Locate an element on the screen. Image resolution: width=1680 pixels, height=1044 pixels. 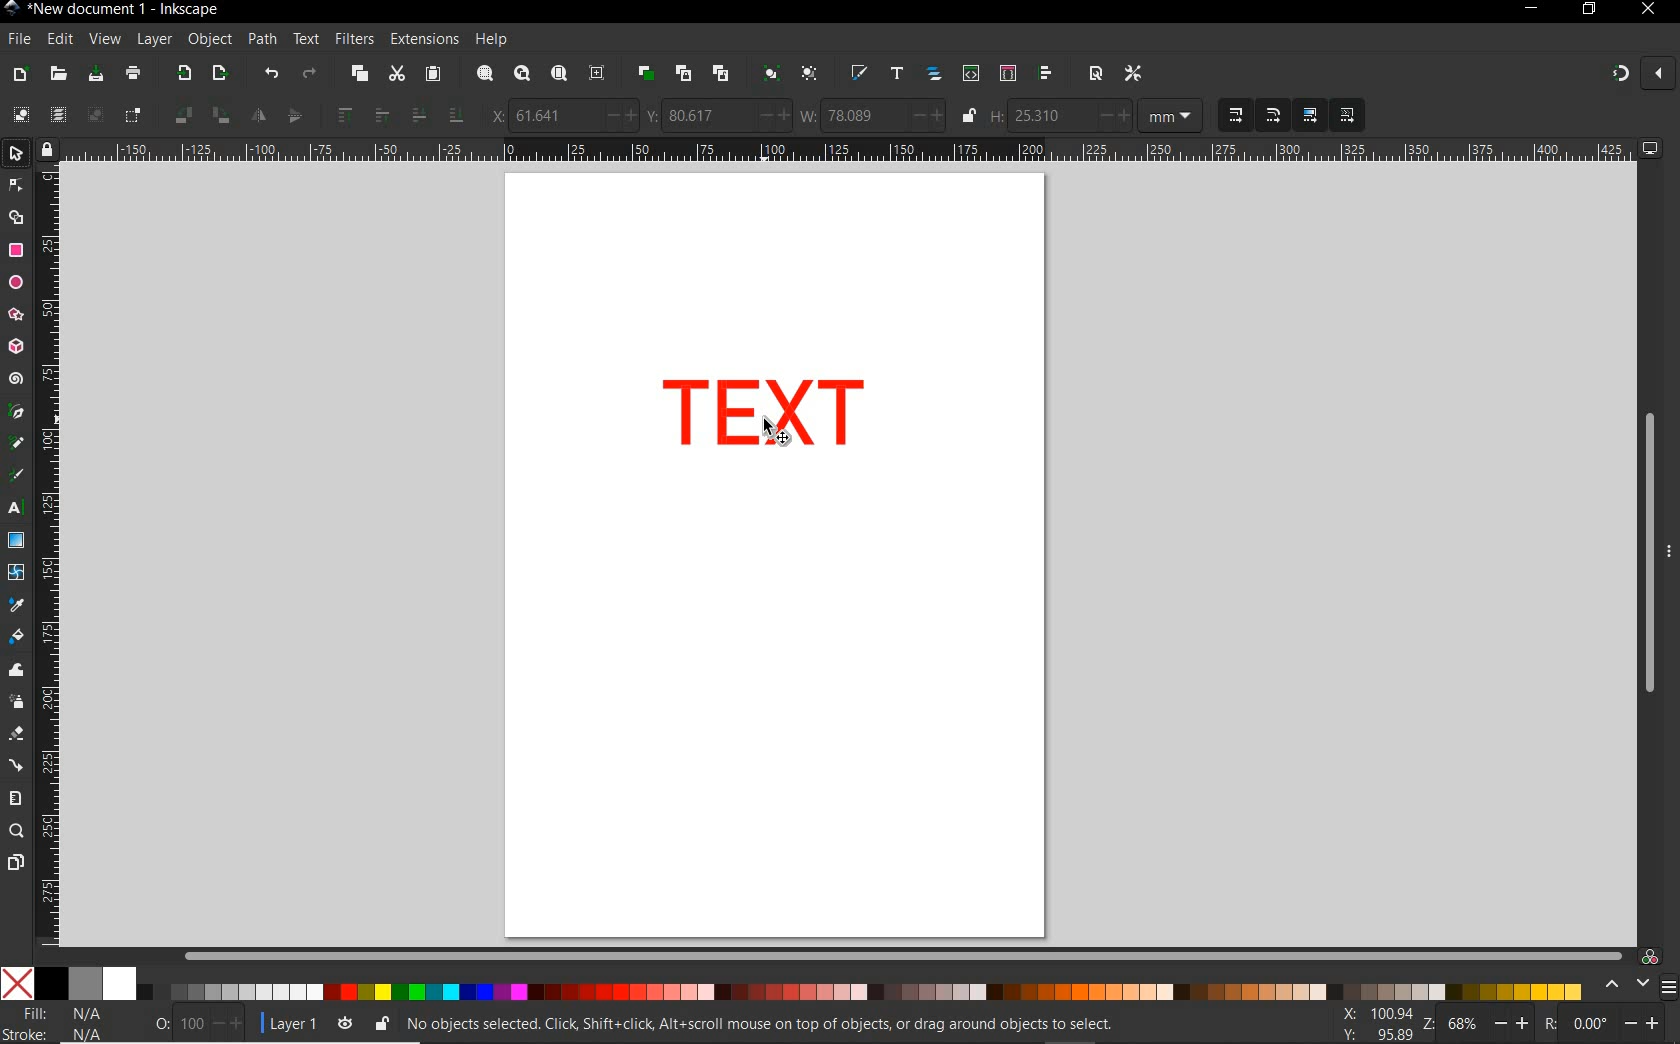
MOVE GRADIENT is located at coordinates (1311, 116).